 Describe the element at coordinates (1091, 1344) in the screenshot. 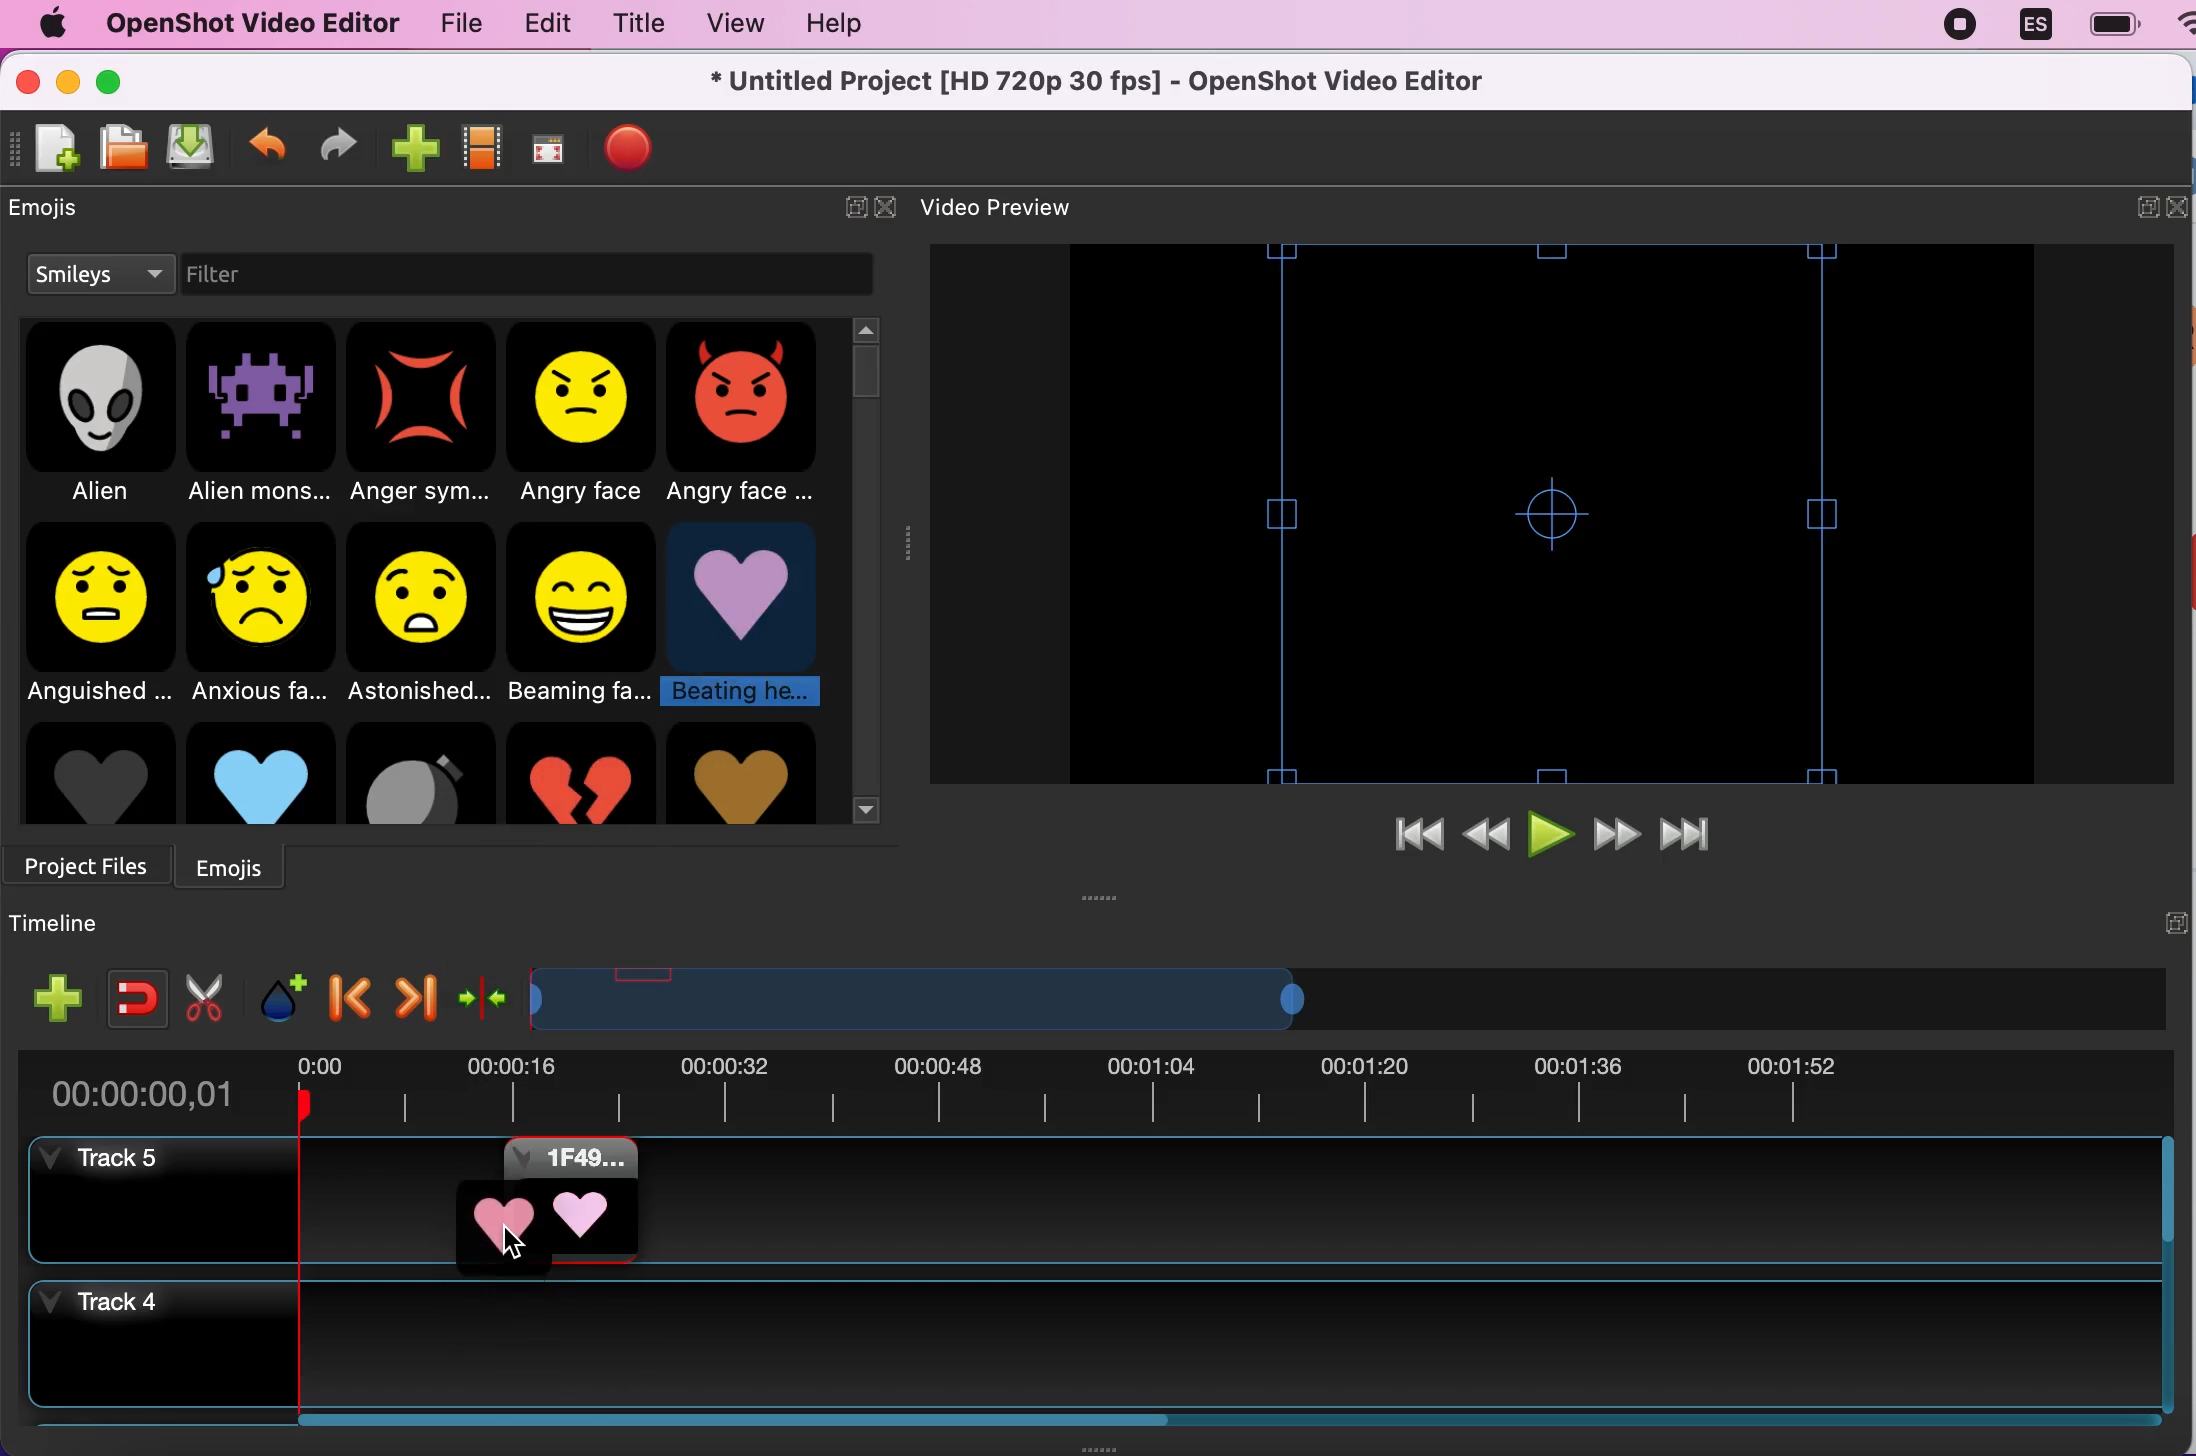

I see `track 4` at that location.